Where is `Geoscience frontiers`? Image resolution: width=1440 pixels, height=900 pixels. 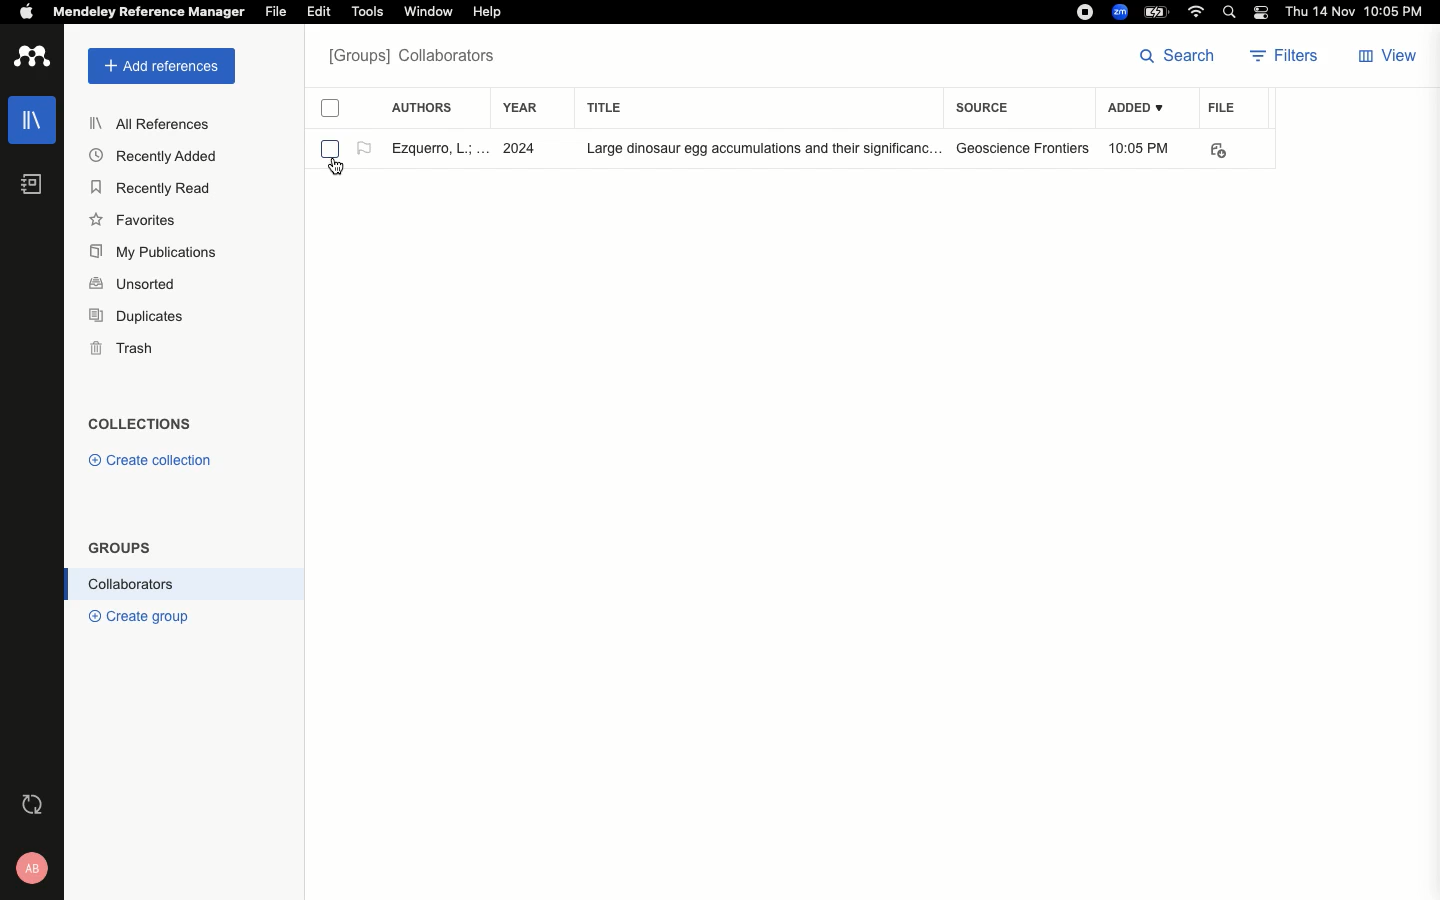 Geoscience frontiers is located at coordinates (1023, 148).